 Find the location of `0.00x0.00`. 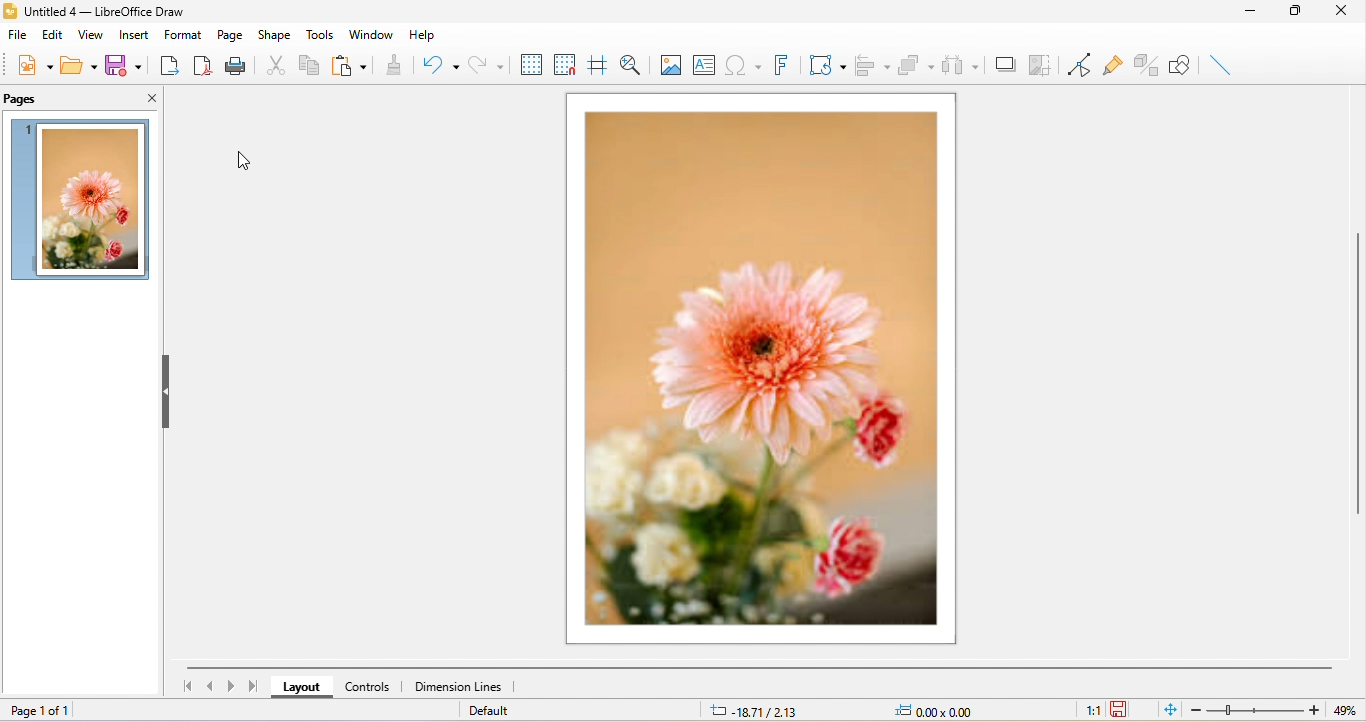

0.00x0.00 is located at coordinates (947, 709).